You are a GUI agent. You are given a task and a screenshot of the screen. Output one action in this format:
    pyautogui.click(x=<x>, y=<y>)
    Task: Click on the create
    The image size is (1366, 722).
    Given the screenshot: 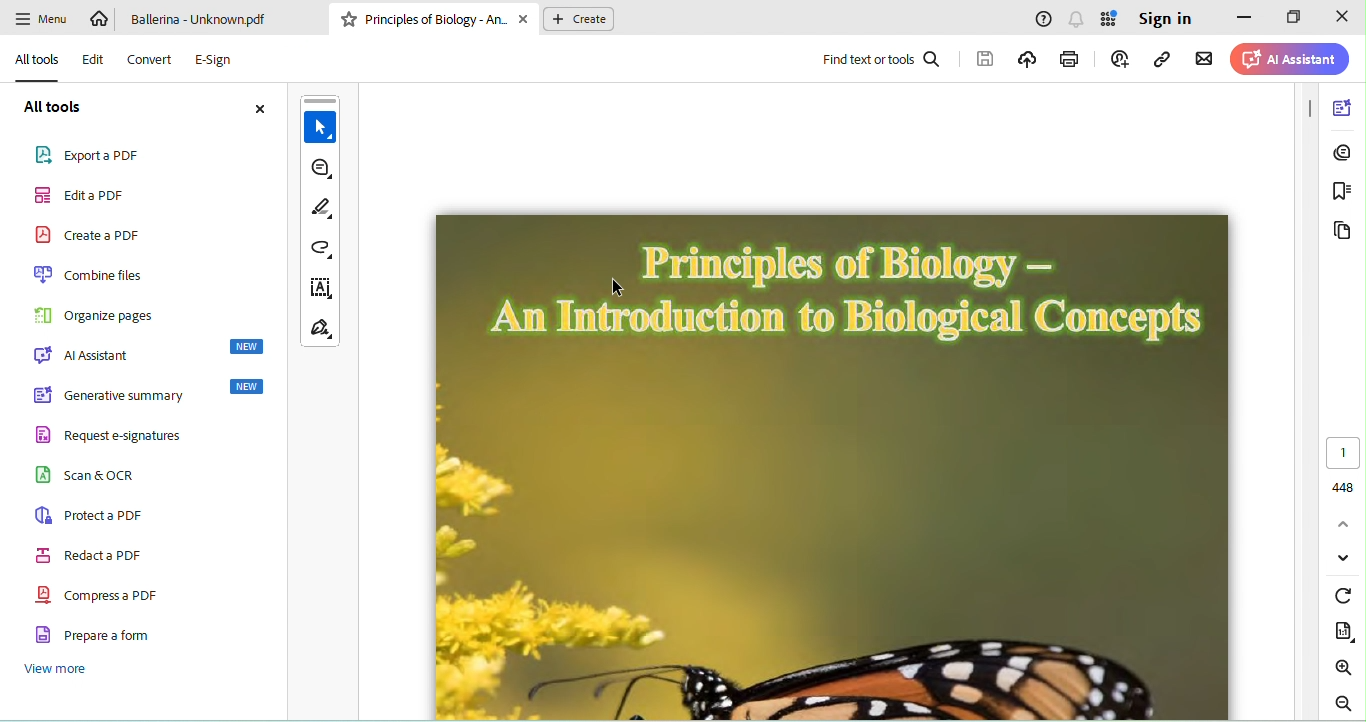 What is the action you would take?
    pyautogui.click(x=579, y=18)
    